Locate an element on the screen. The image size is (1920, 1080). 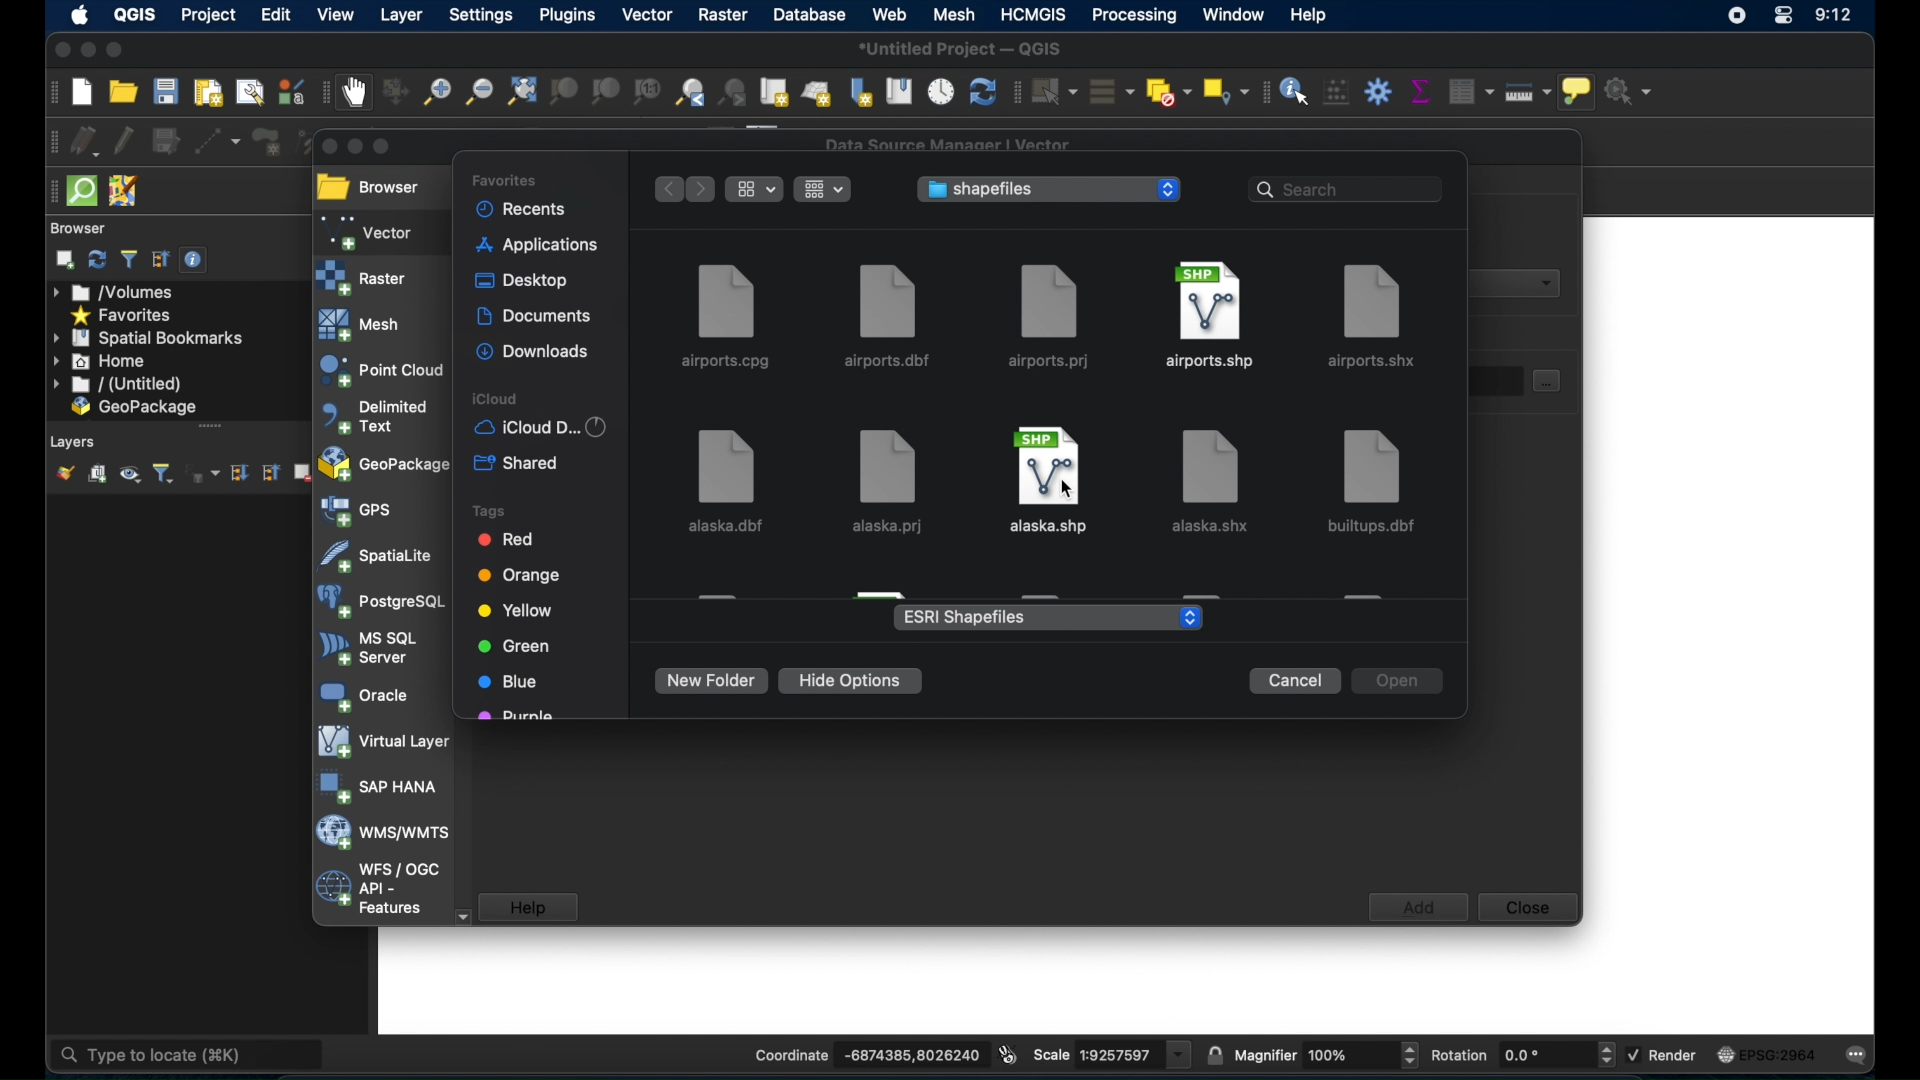
search bar is located at coordinates (1346, 189).